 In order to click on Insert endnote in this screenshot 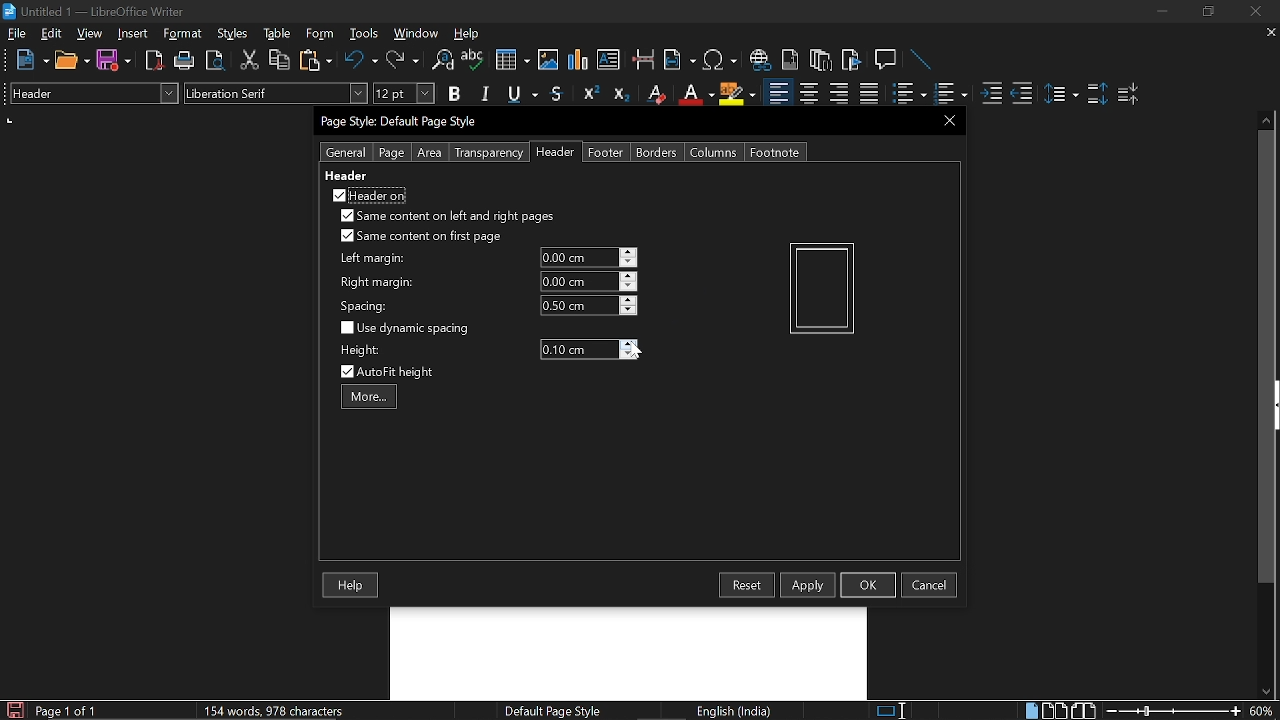, I will do `click(790, 60)`.